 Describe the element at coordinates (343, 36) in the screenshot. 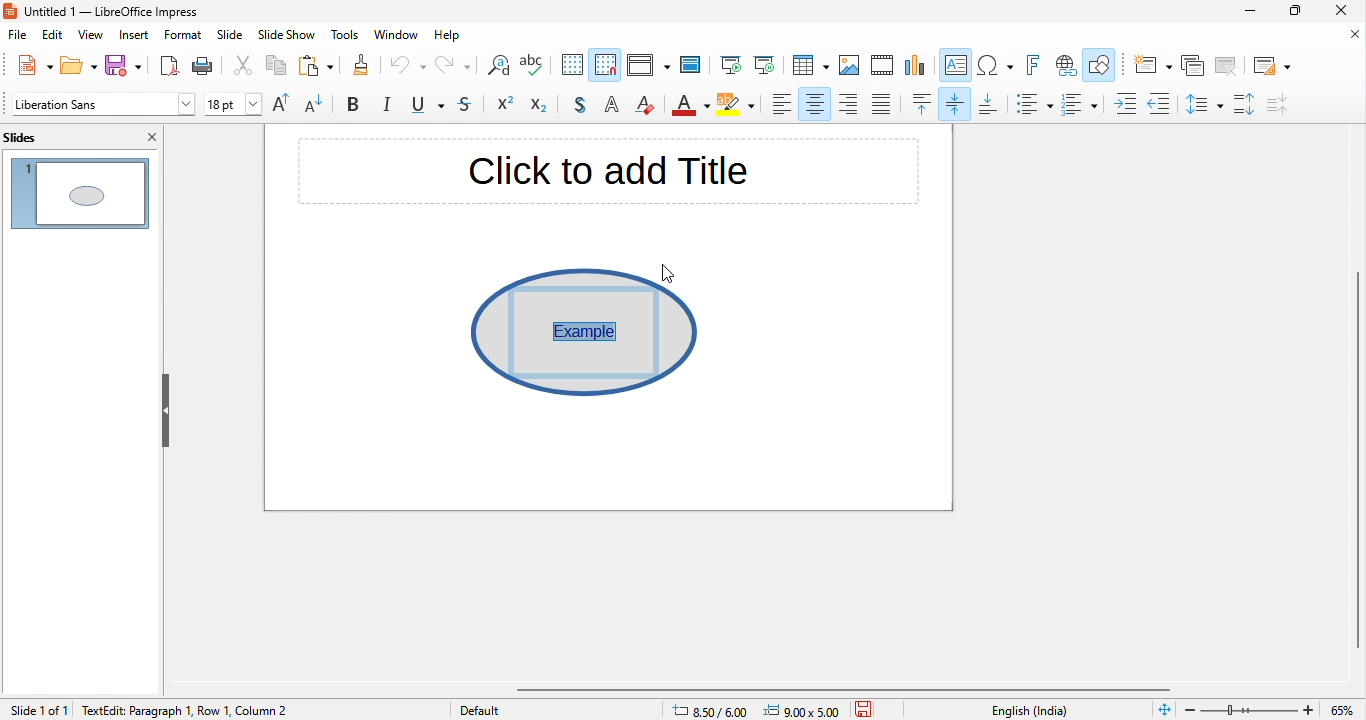

I see `tools` at that location.